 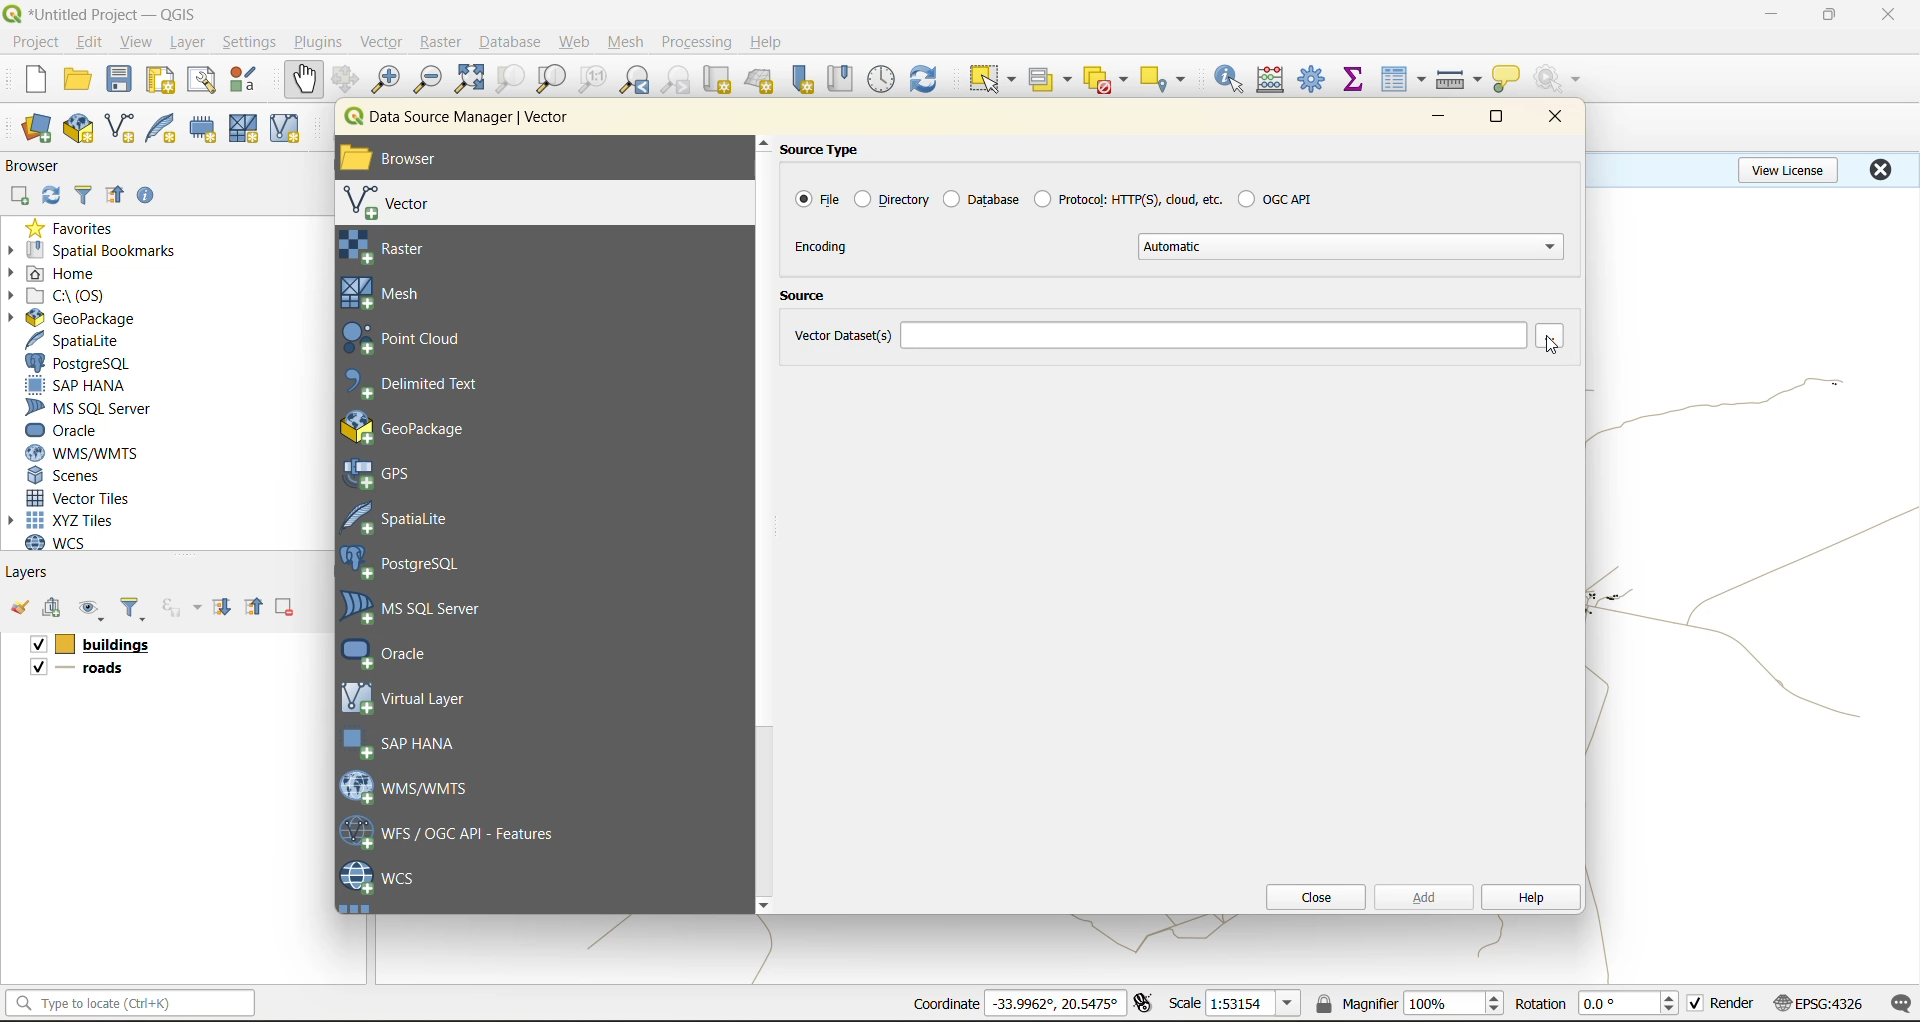 What do you see at coordinates (1354, 246) in the screenshot?
I see `automatic` at bounding box center [1354, 246].